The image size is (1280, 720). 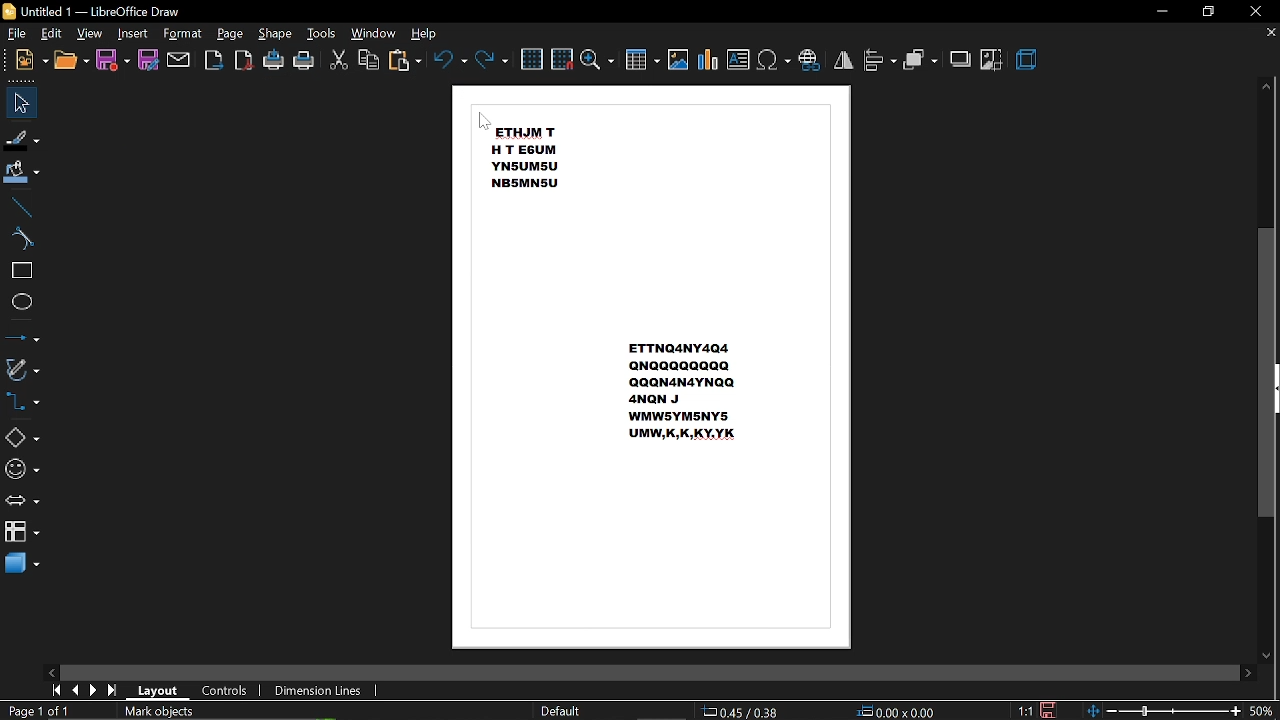 What do you see at coordinates (708, 60) in the screenshot?
I see `insert chart` at bounding box center [708, 60].